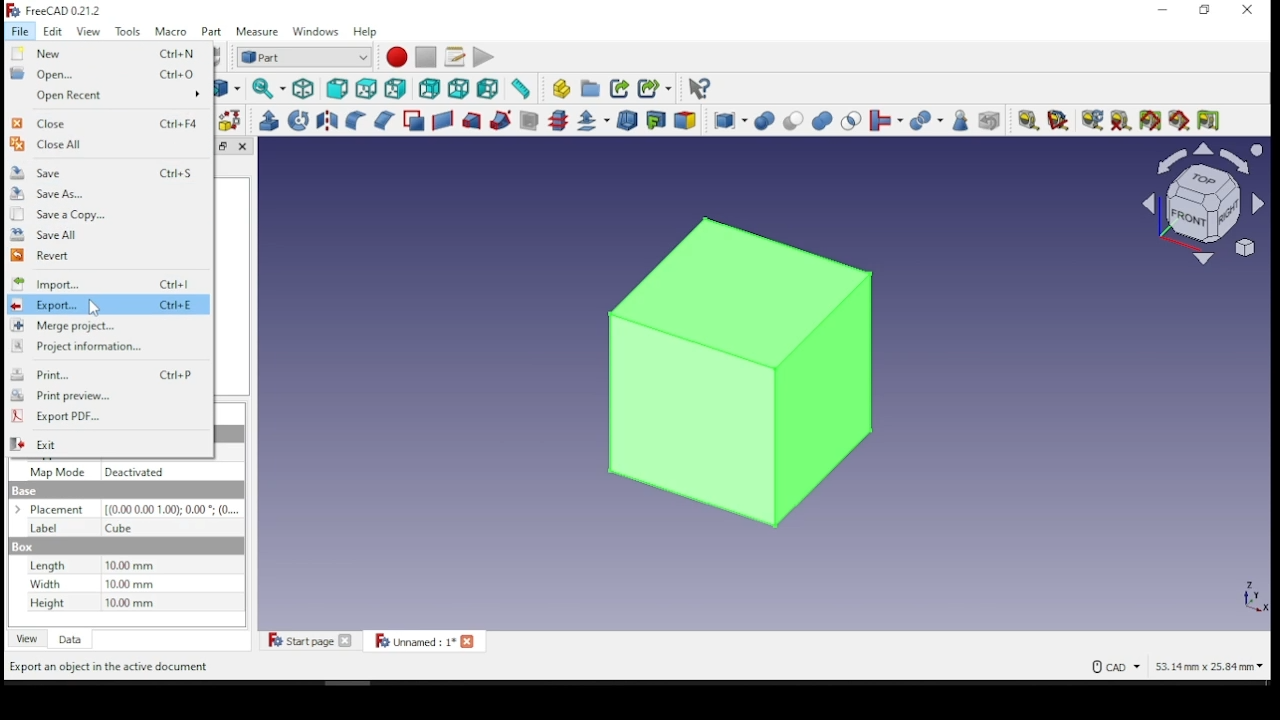 The height and width of the screenshot is (720, 1280). Describe the element at coordinates (45, 603) in the screenshot. I see `Height` at that location.